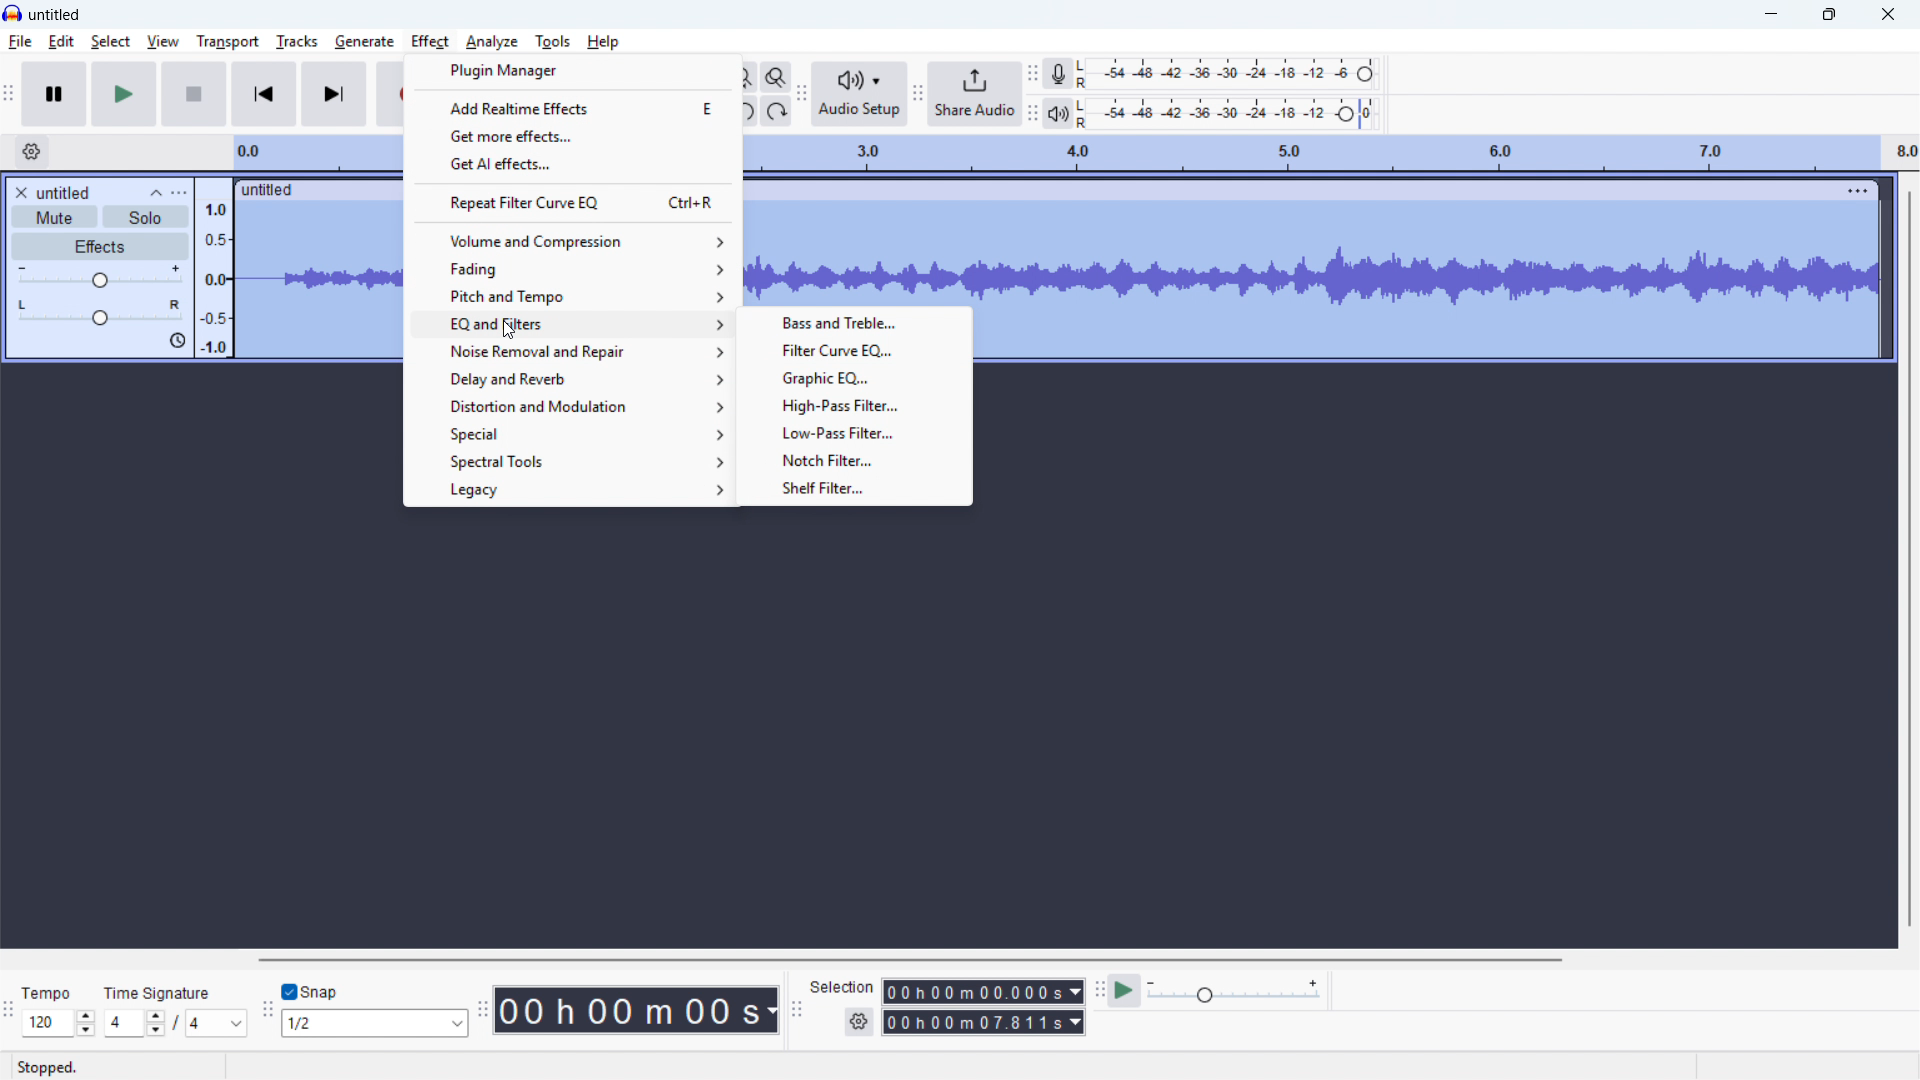 This screenshot has height=1080, width=1920. What do you see at coordinates (100, 277) in the screenshot?
I see `gain` at bounding box center [100, 277].